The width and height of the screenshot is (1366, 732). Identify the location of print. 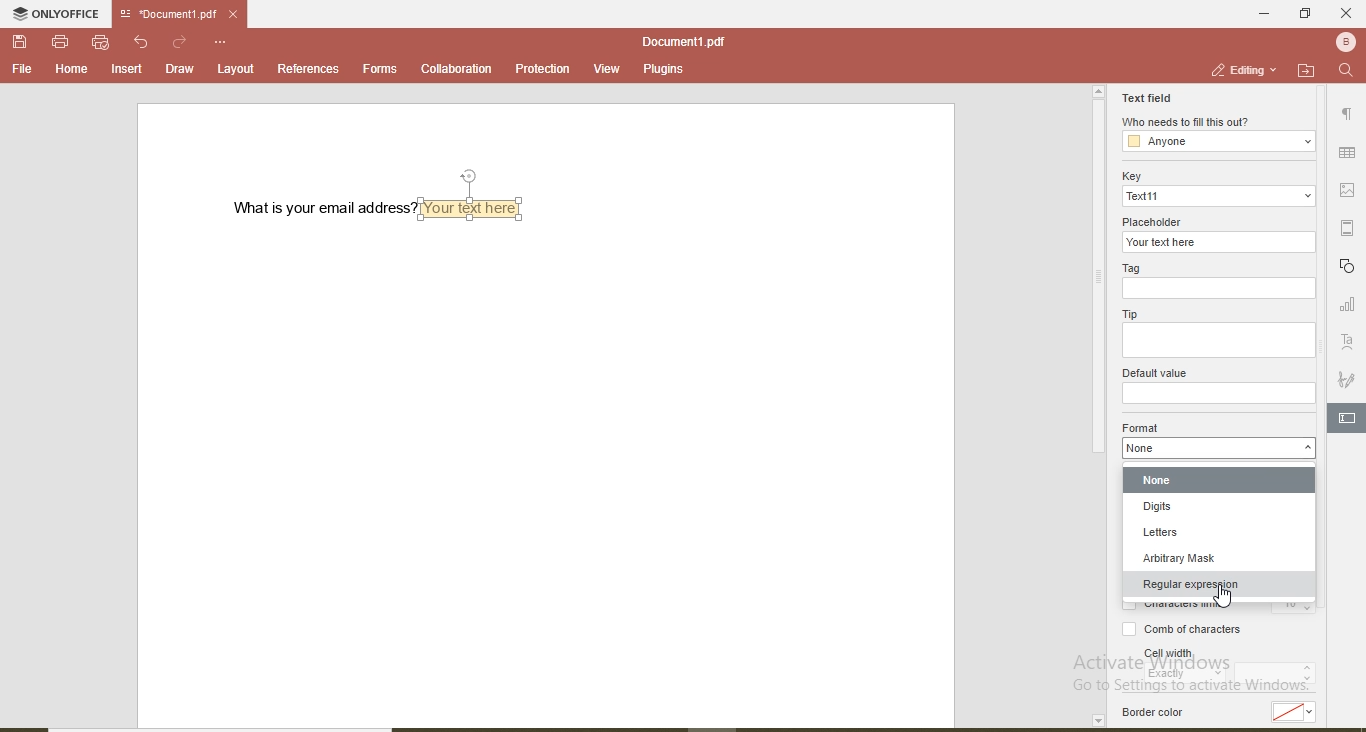
(60, 40).